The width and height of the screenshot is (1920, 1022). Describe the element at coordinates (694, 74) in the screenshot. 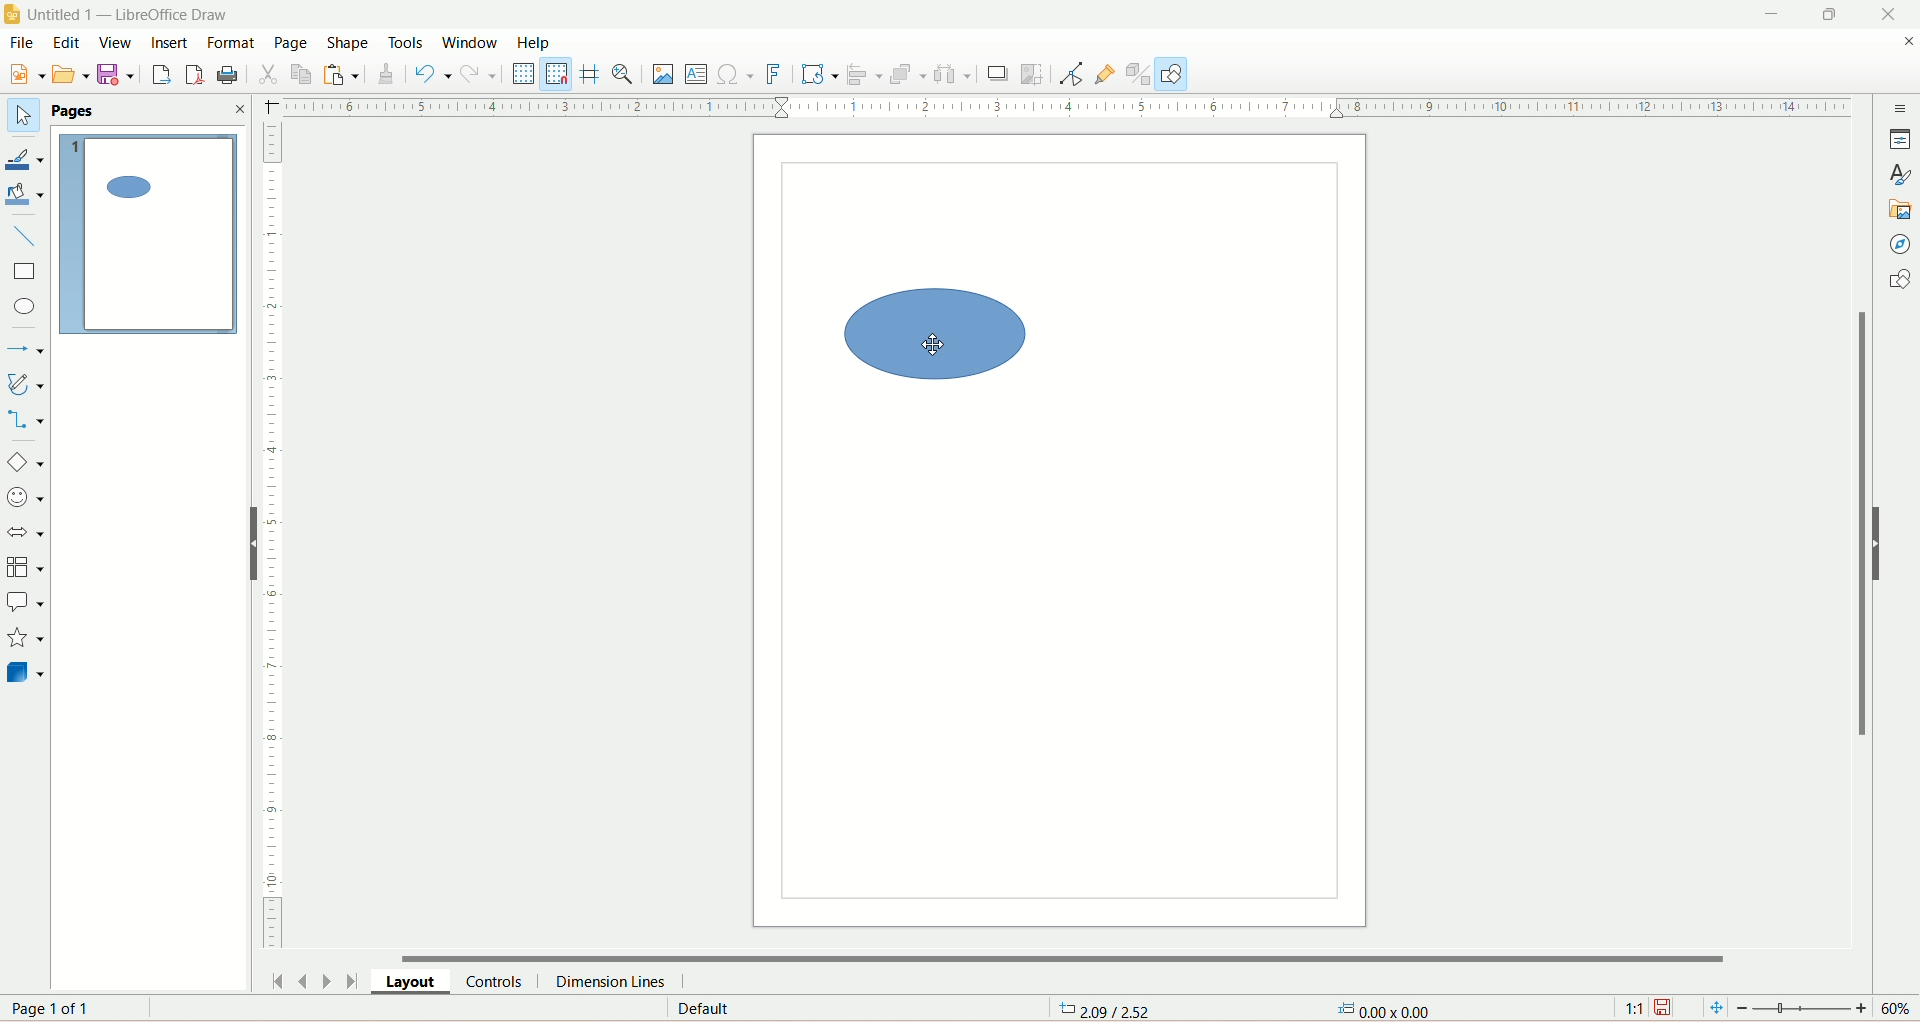

I see `insert textbox` at that location.